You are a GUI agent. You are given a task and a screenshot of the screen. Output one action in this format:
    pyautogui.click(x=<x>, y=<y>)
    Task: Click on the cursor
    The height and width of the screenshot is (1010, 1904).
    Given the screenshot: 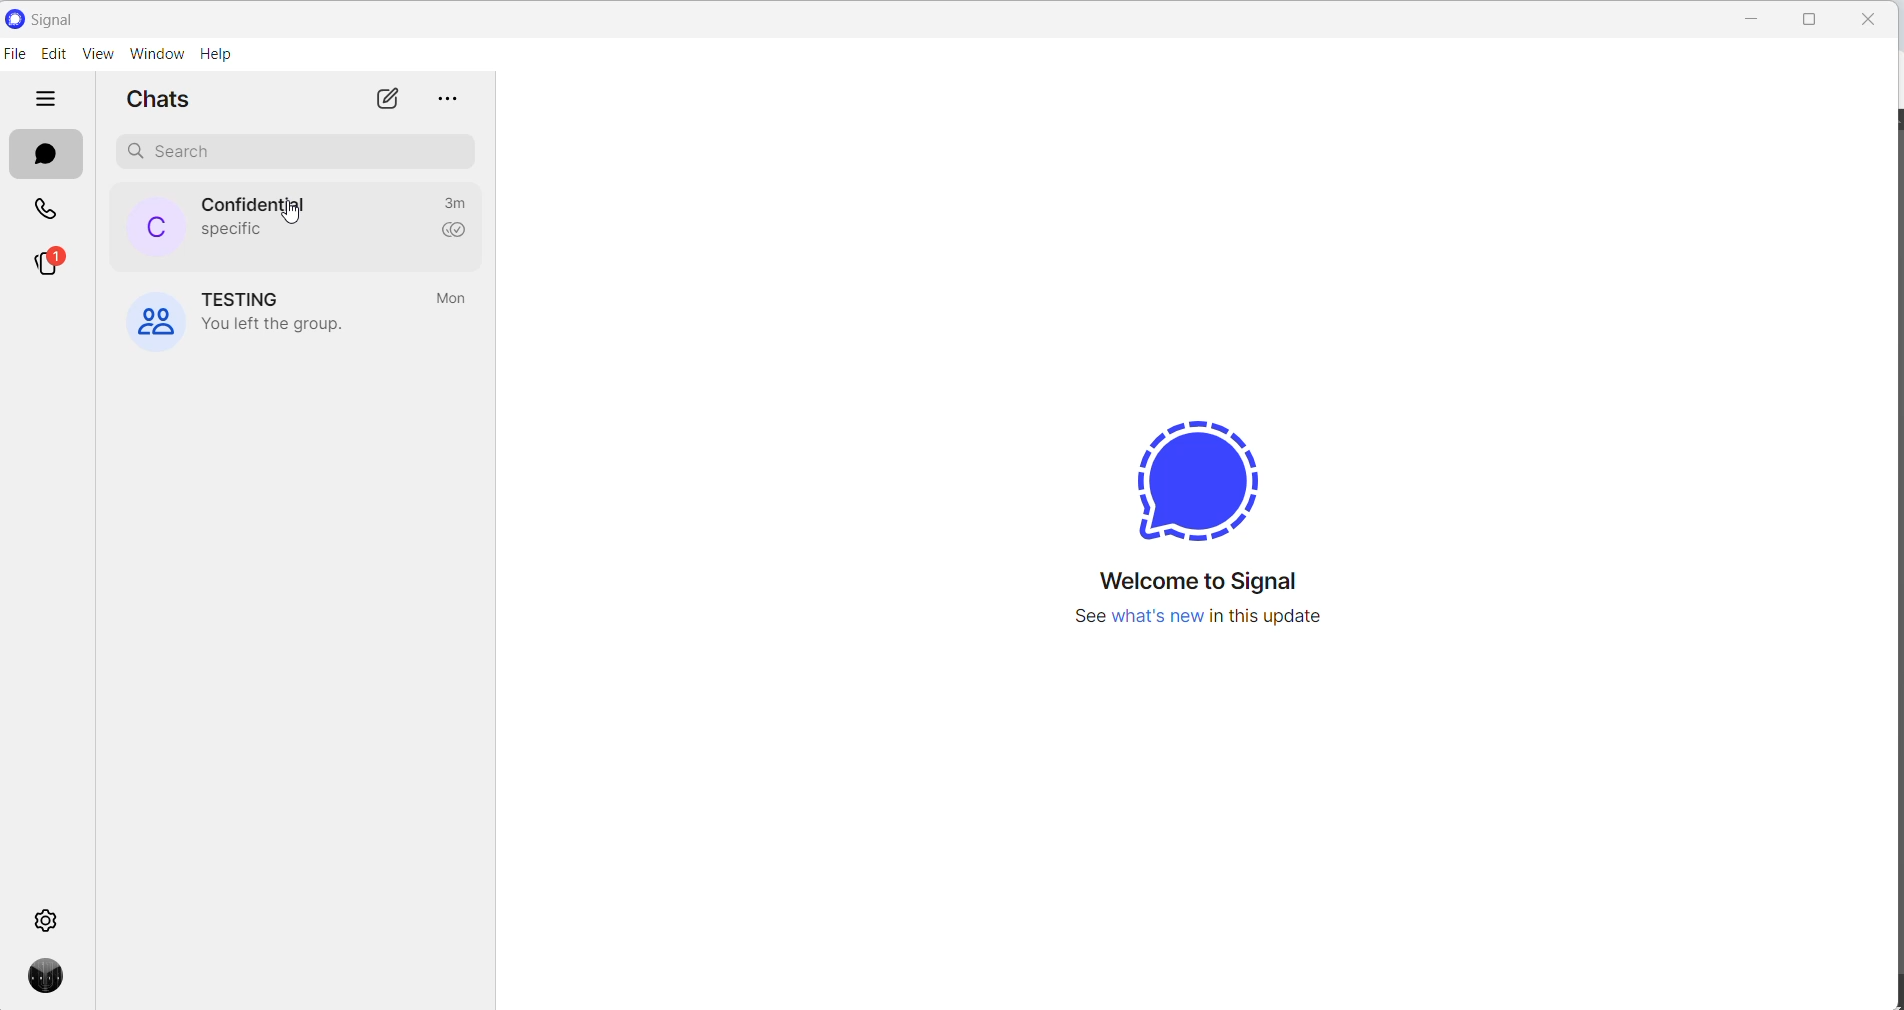 What is the action you would take?
    pyautogui.click(x=296, y=219)
    